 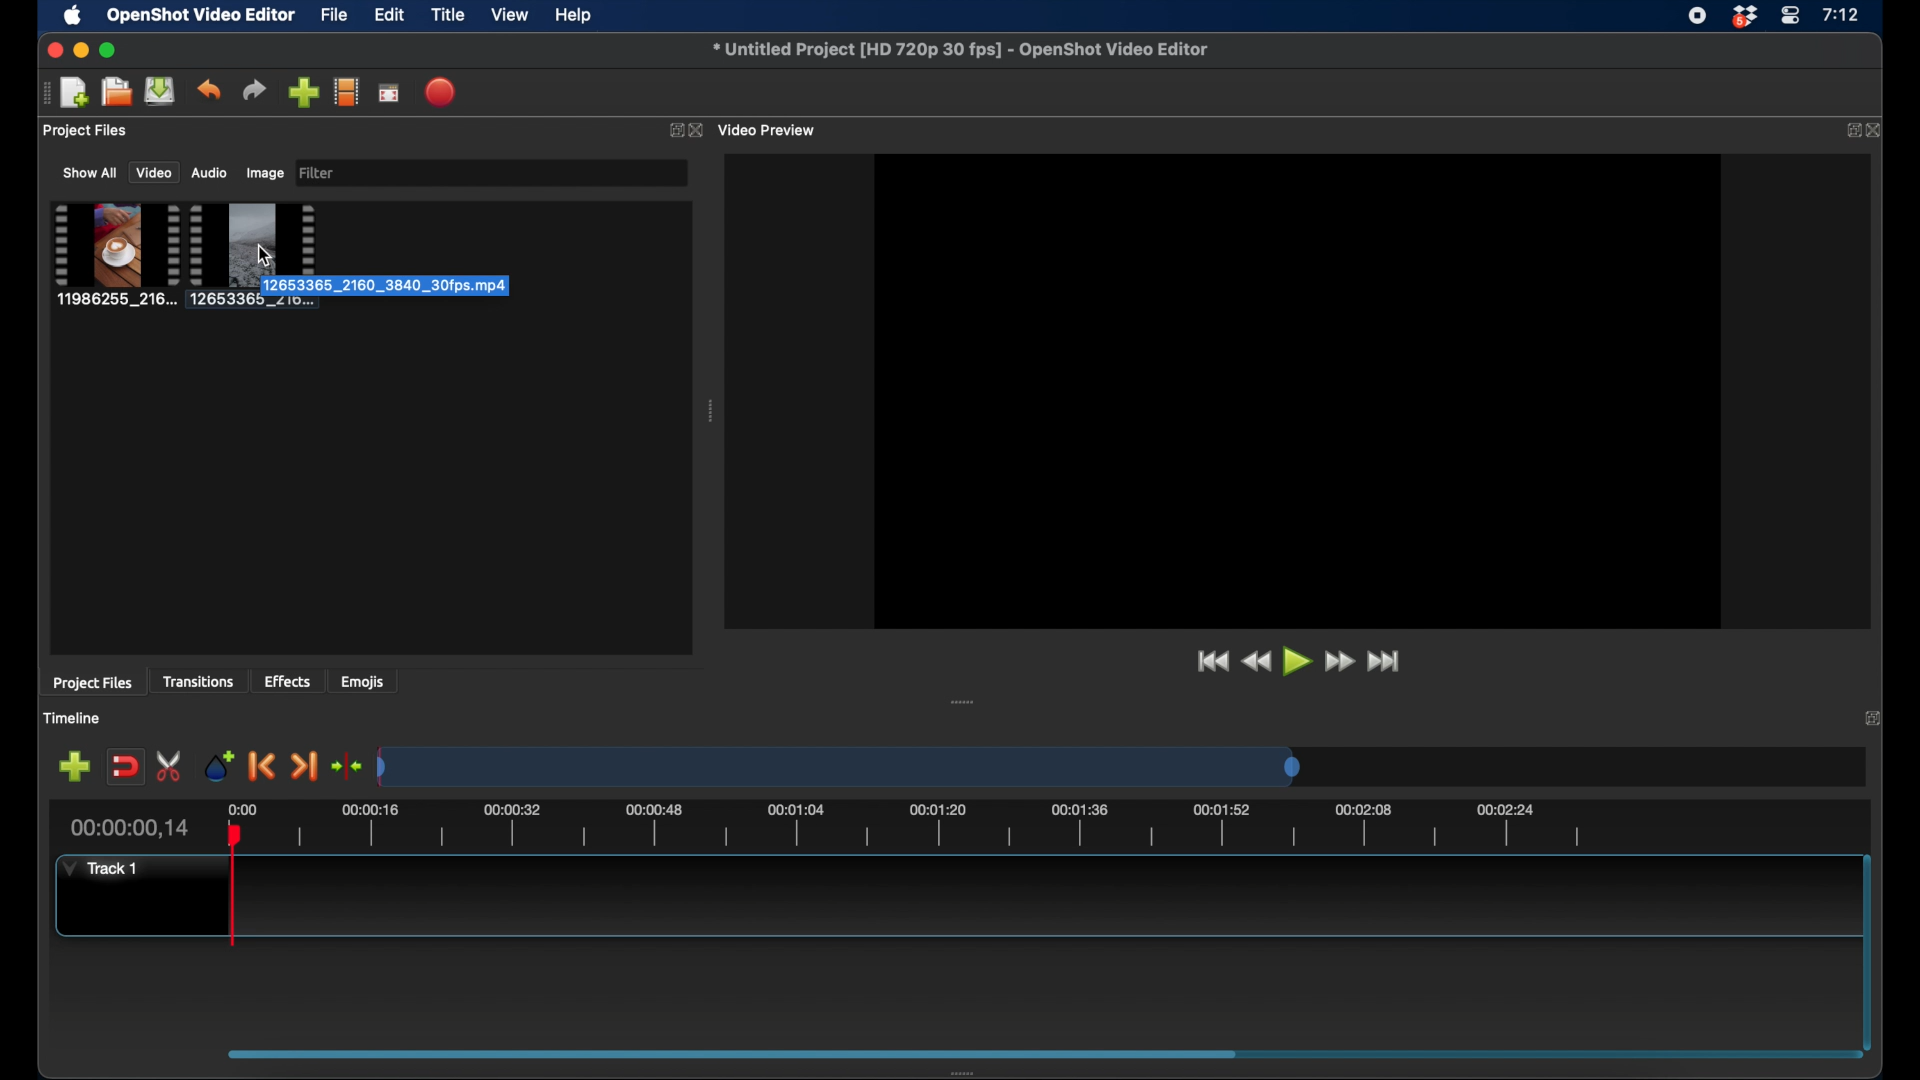 What do you see at coordinates (88, 172) in the screenshot?
I see `show all` at bounding box center [88, 172].